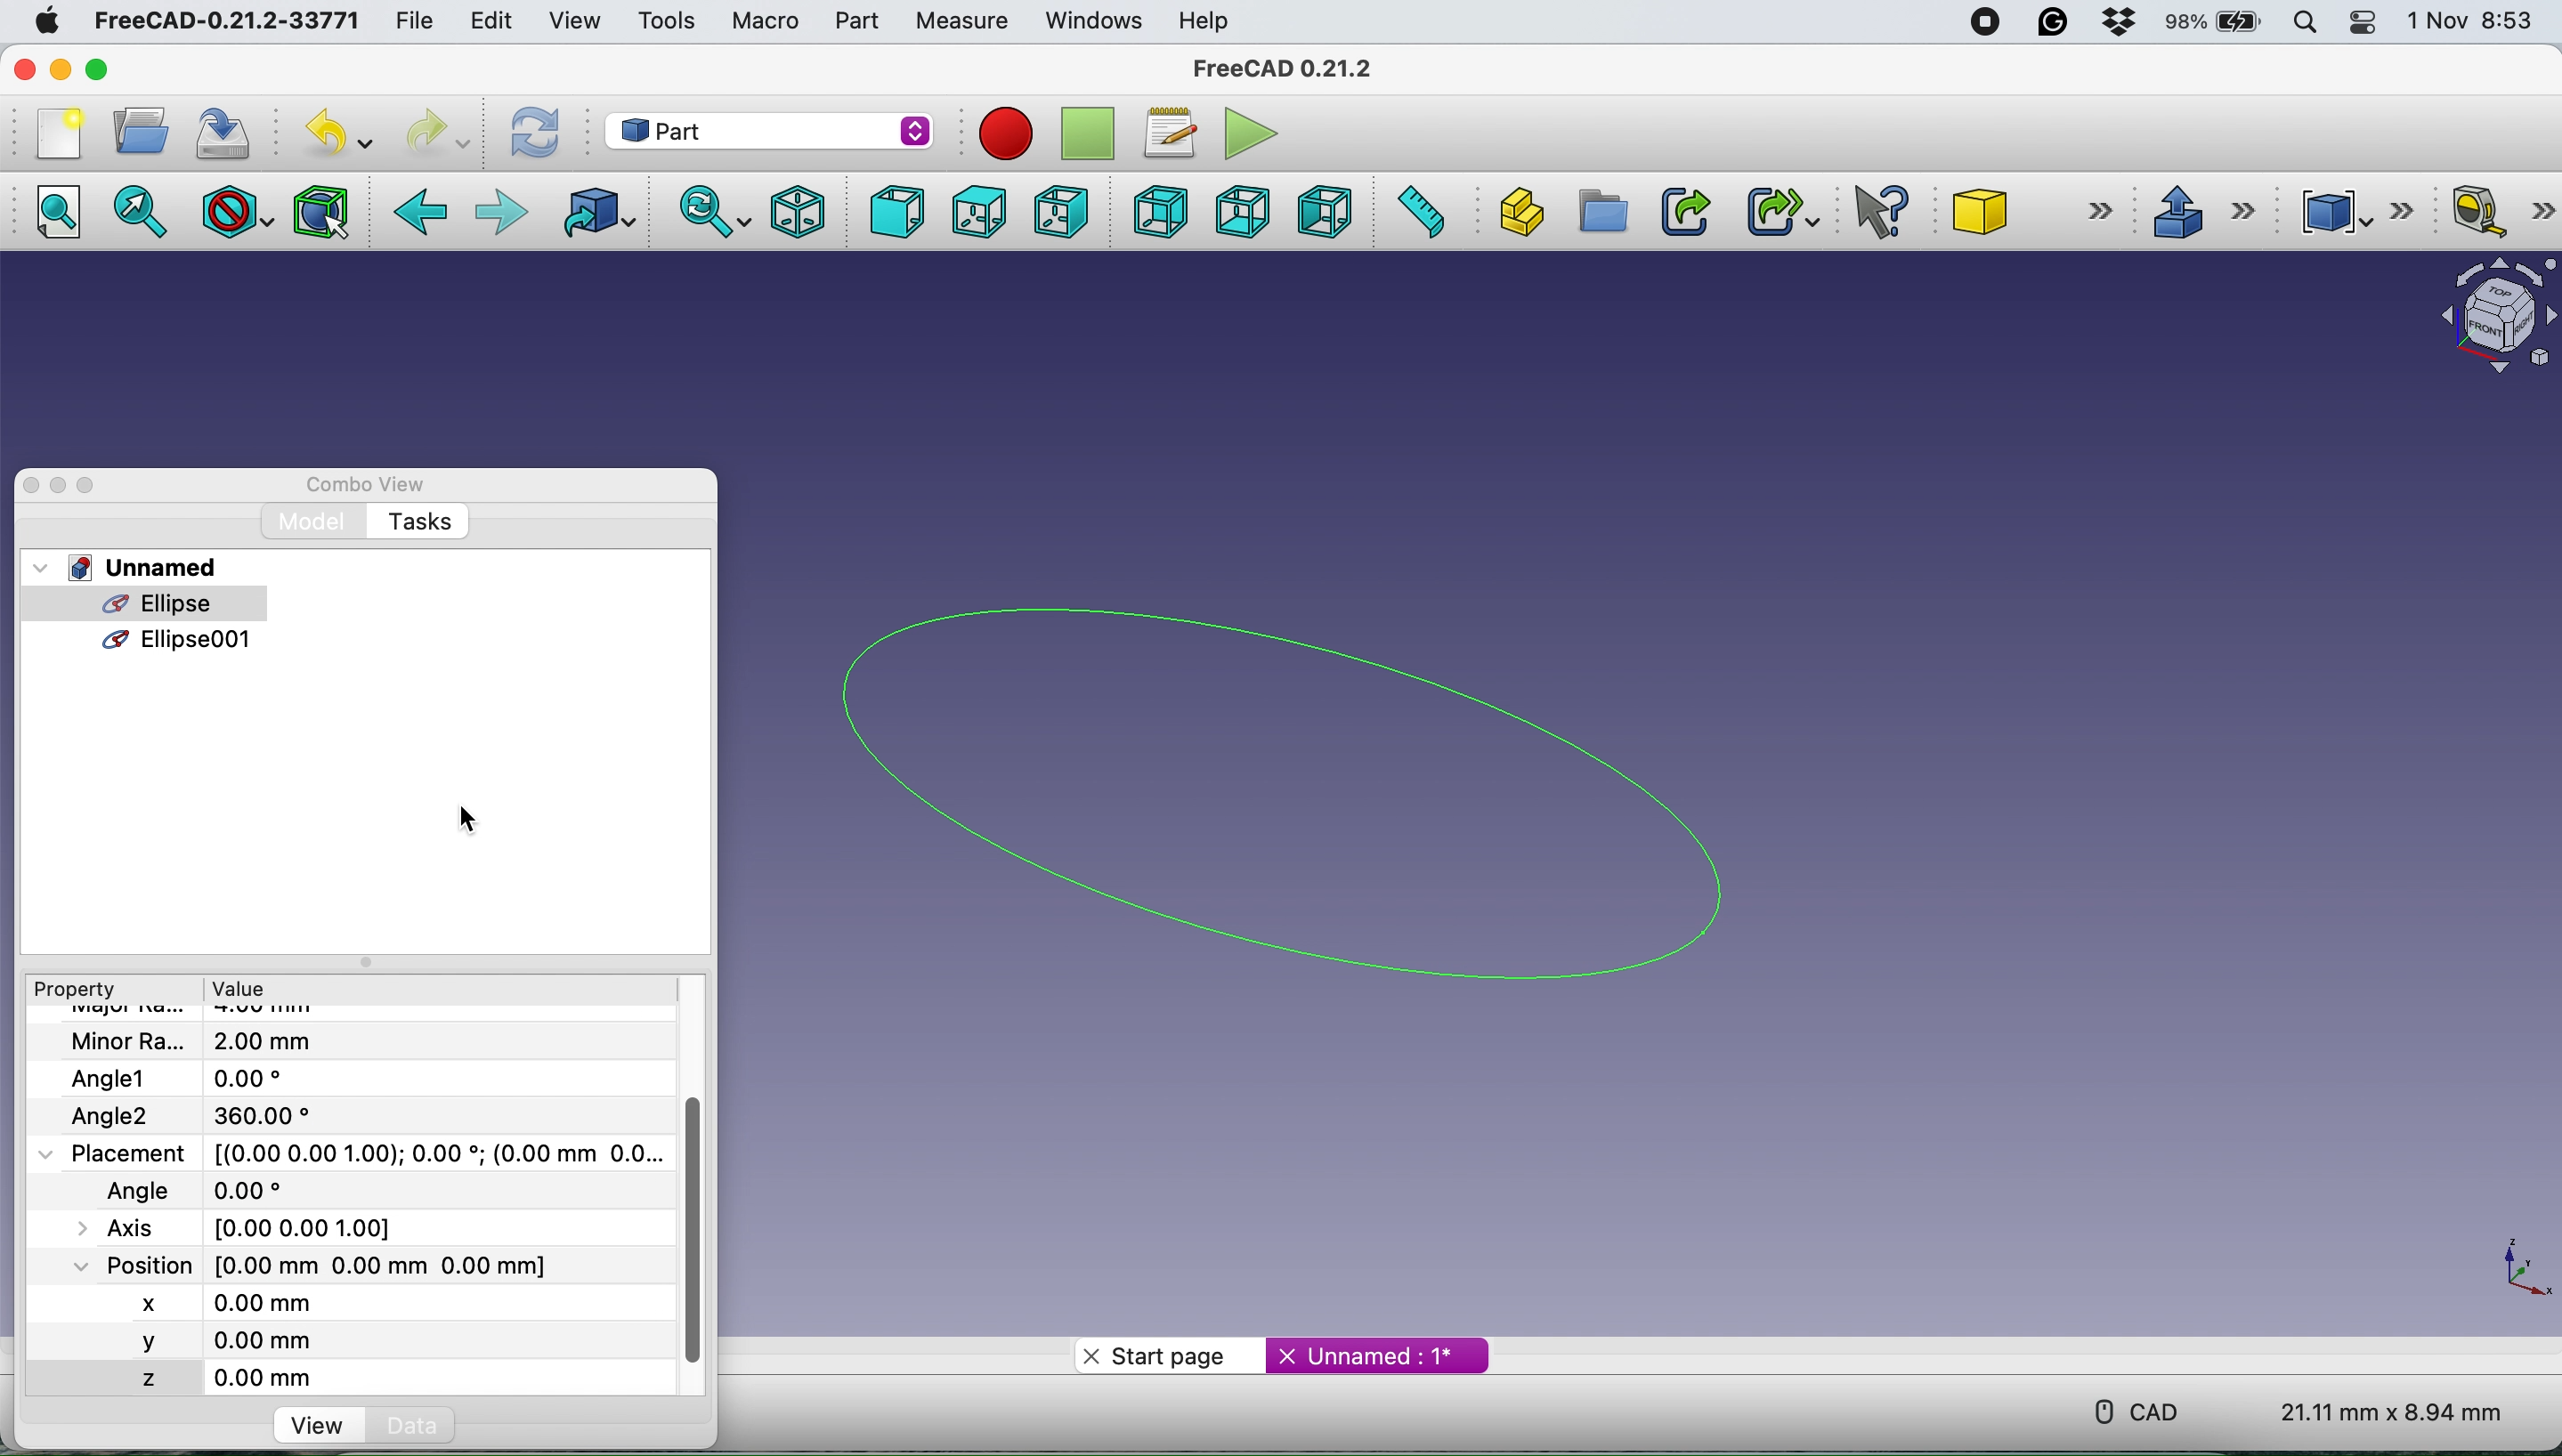 The width and height of the screenshot is (2562, 1456). I want to click on draw style, so click(233, 212).